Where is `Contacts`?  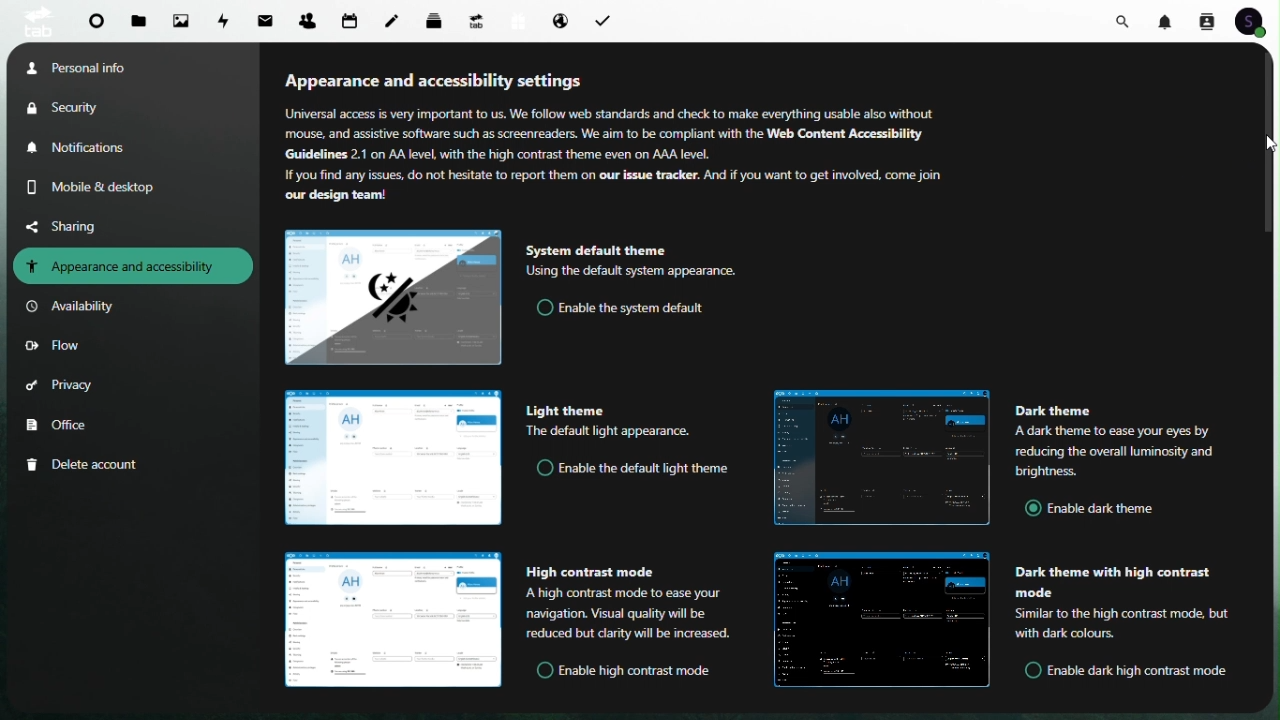
Contacts is located at coordinates (1206, 20).